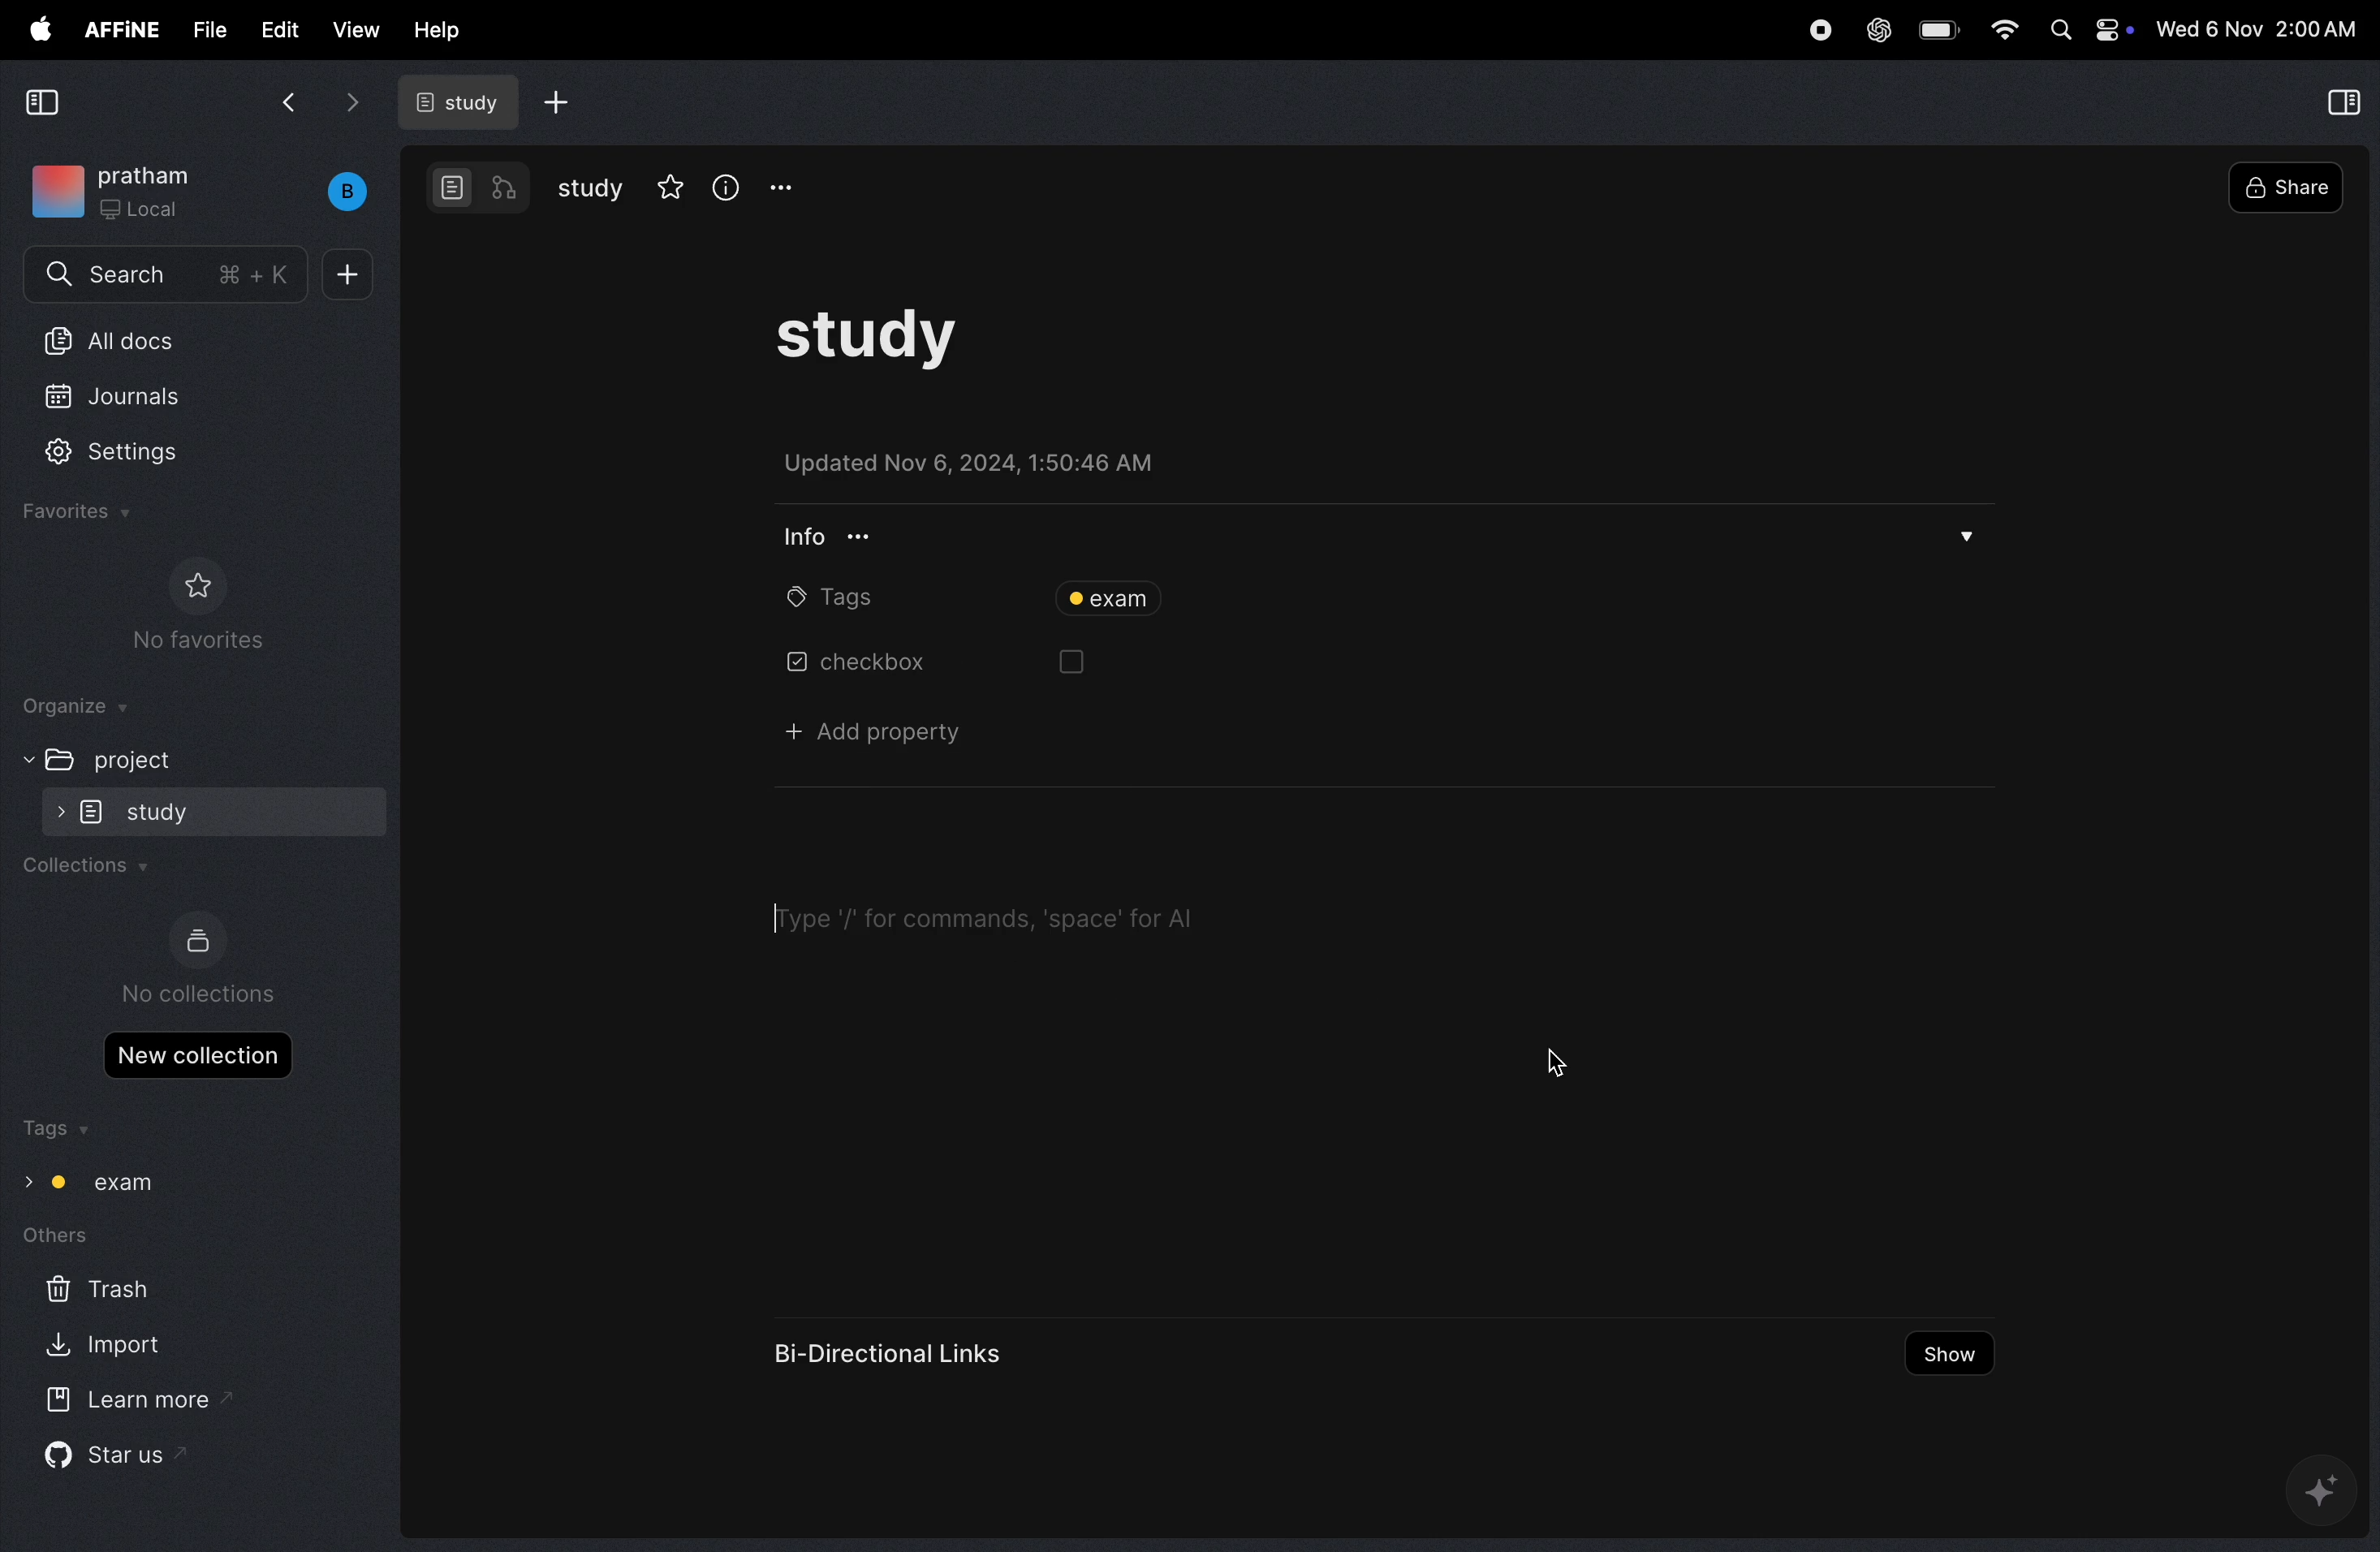 The height and width of the screenshot is (1552, 2380). I want to click on task study, so click(872, 337).